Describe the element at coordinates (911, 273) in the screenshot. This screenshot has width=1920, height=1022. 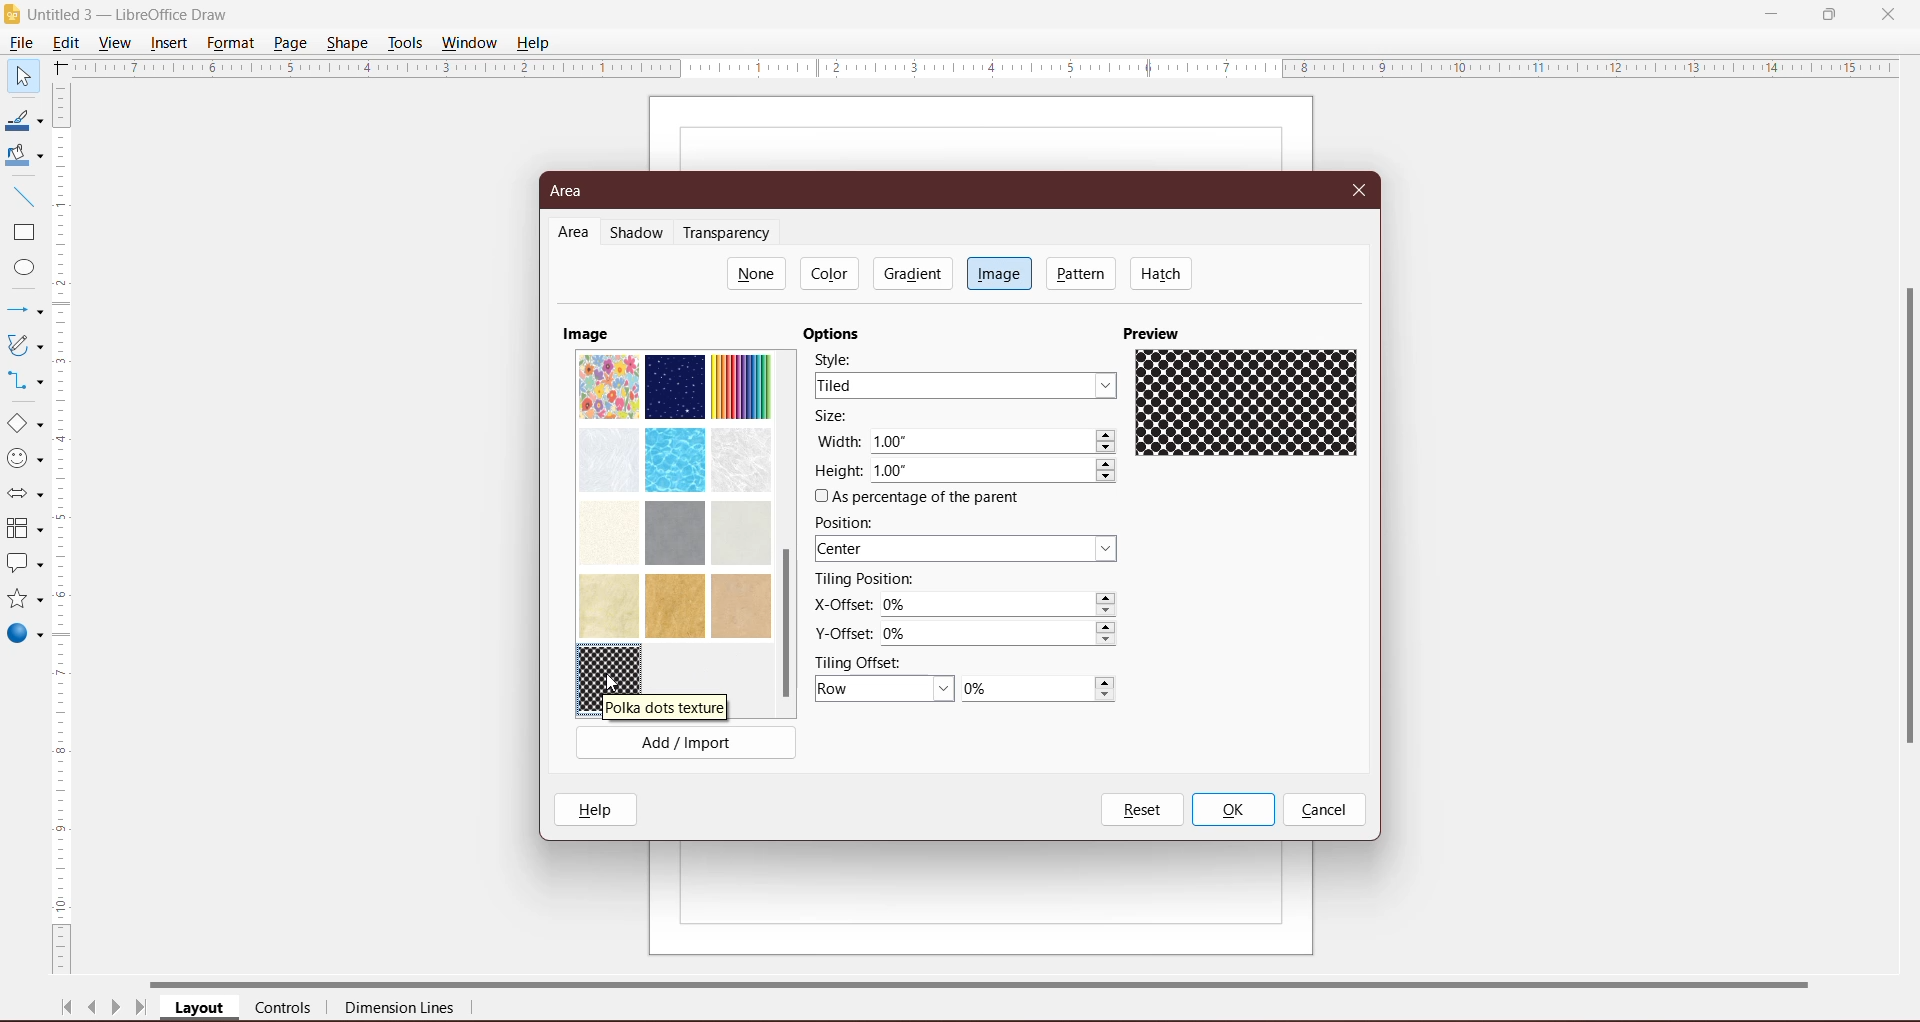
I see `Gradient` at that location.